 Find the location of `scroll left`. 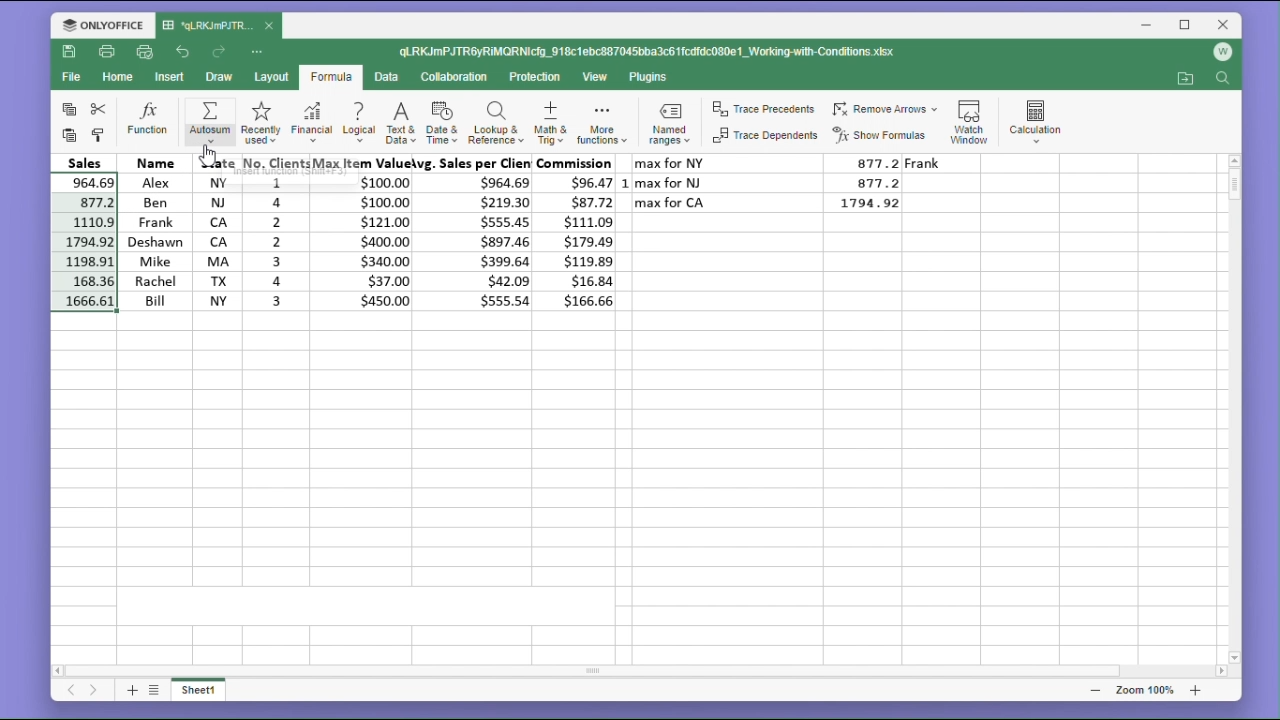

scroll left is located at coordinates (59, 668).